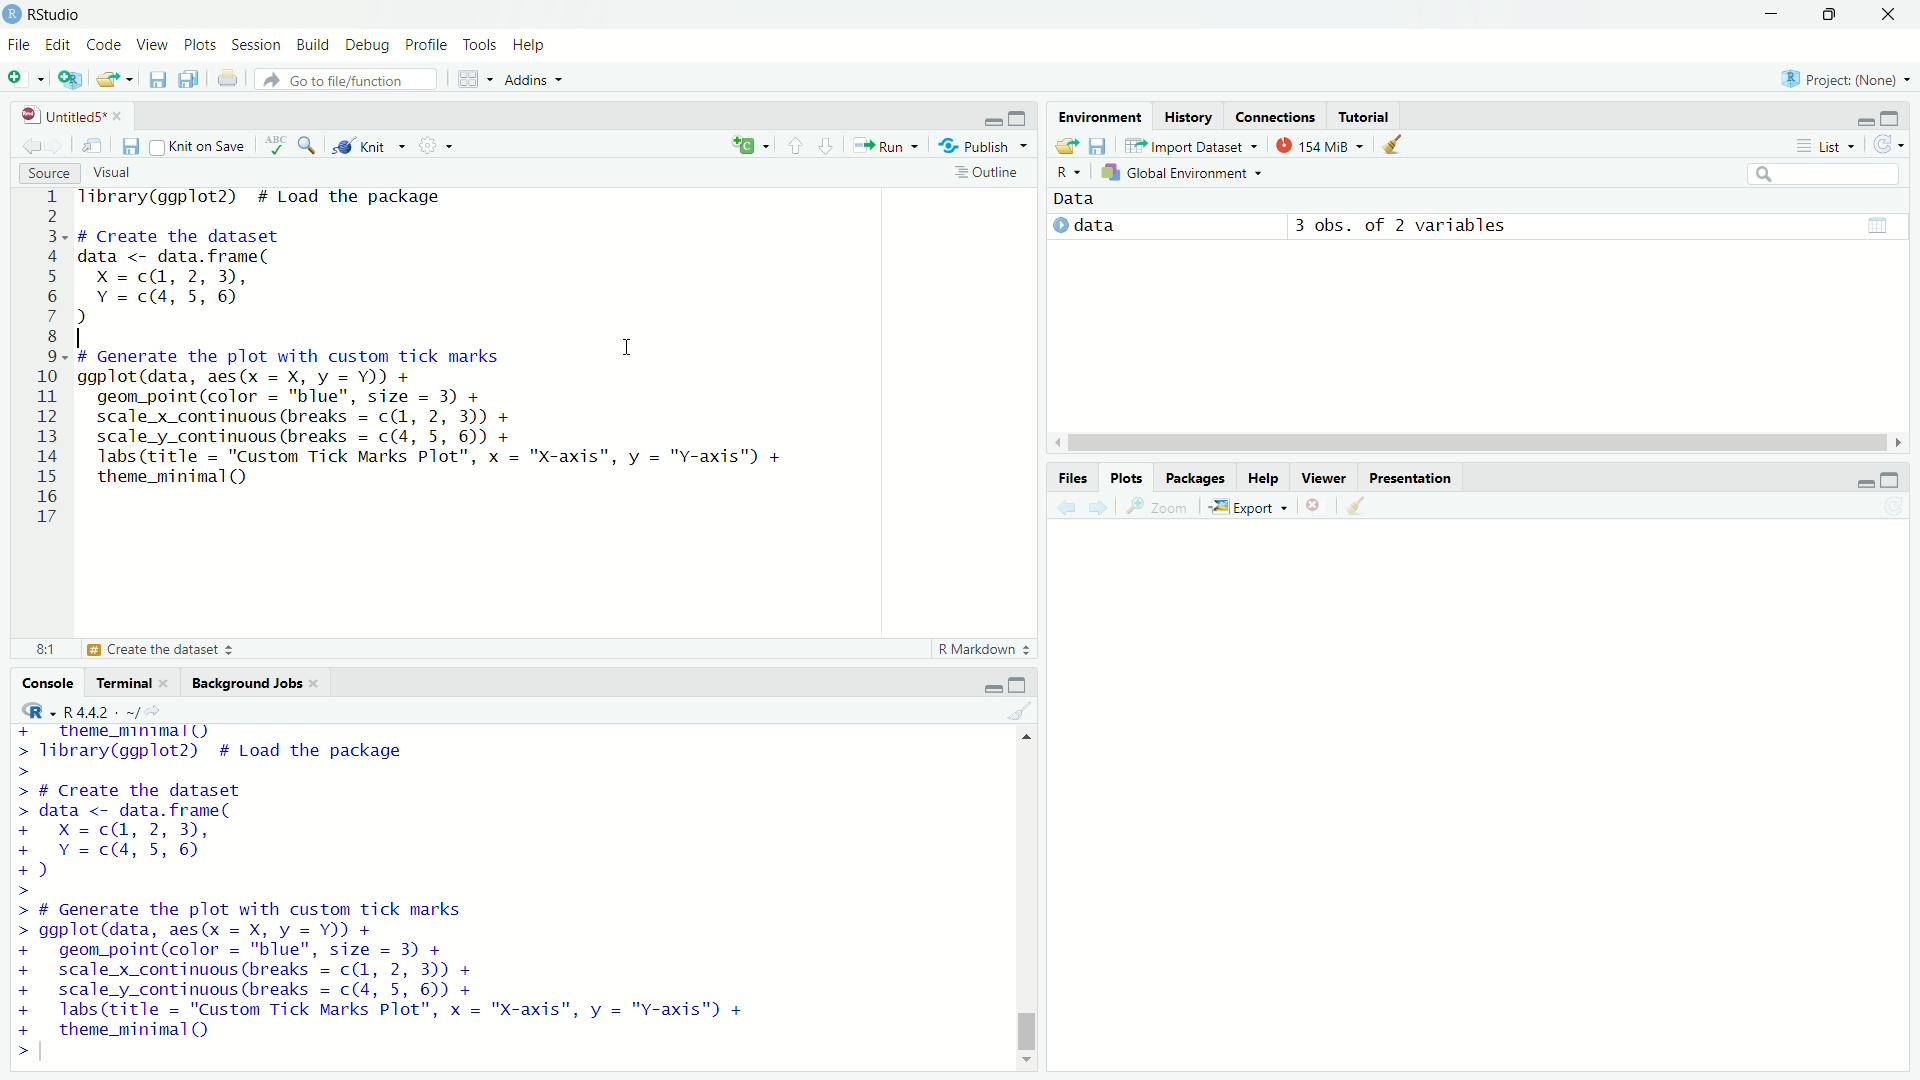  What do you see at coordinates (1103, 147) in the screenshot?
I see `save workspace as` at bounding box center [1103, 147].